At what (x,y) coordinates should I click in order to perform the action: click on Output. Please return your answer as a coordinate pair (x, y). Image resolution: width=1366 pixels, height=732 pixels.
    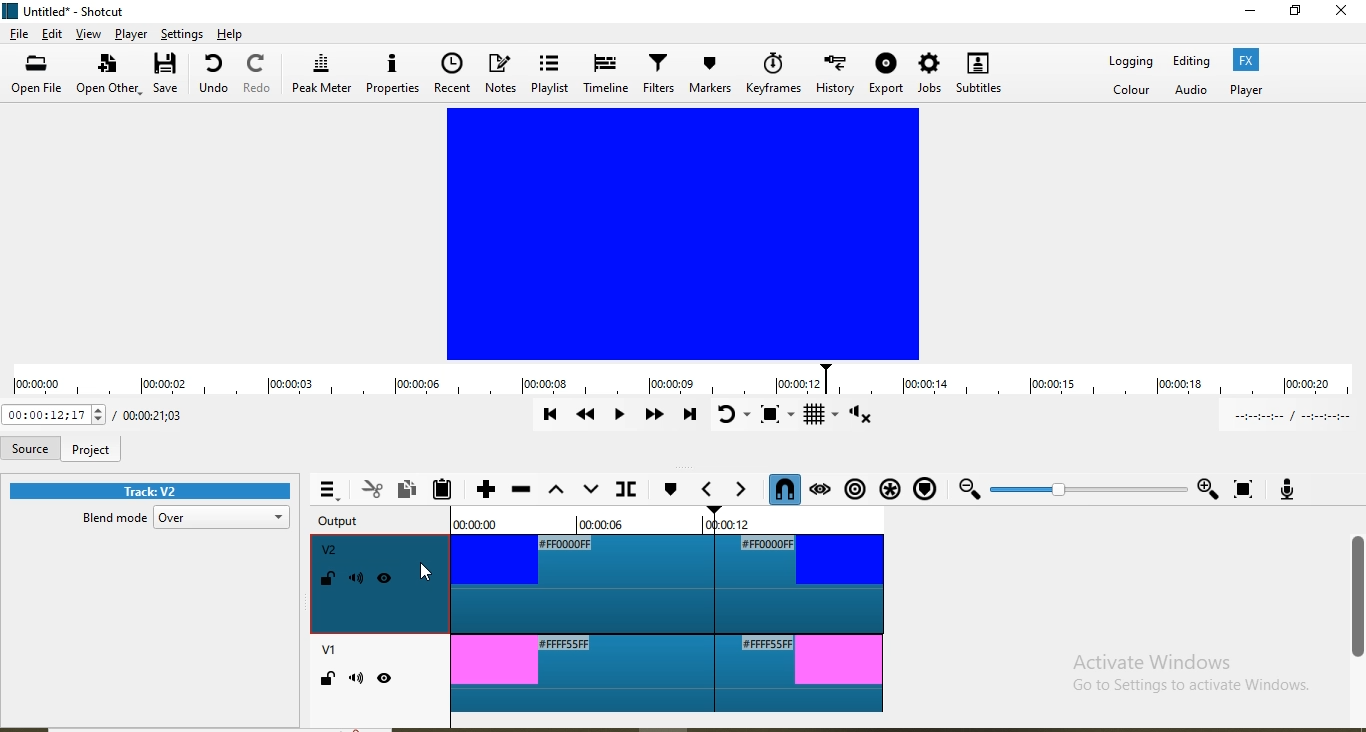
    Looking at the image, I should click on (345, 522).